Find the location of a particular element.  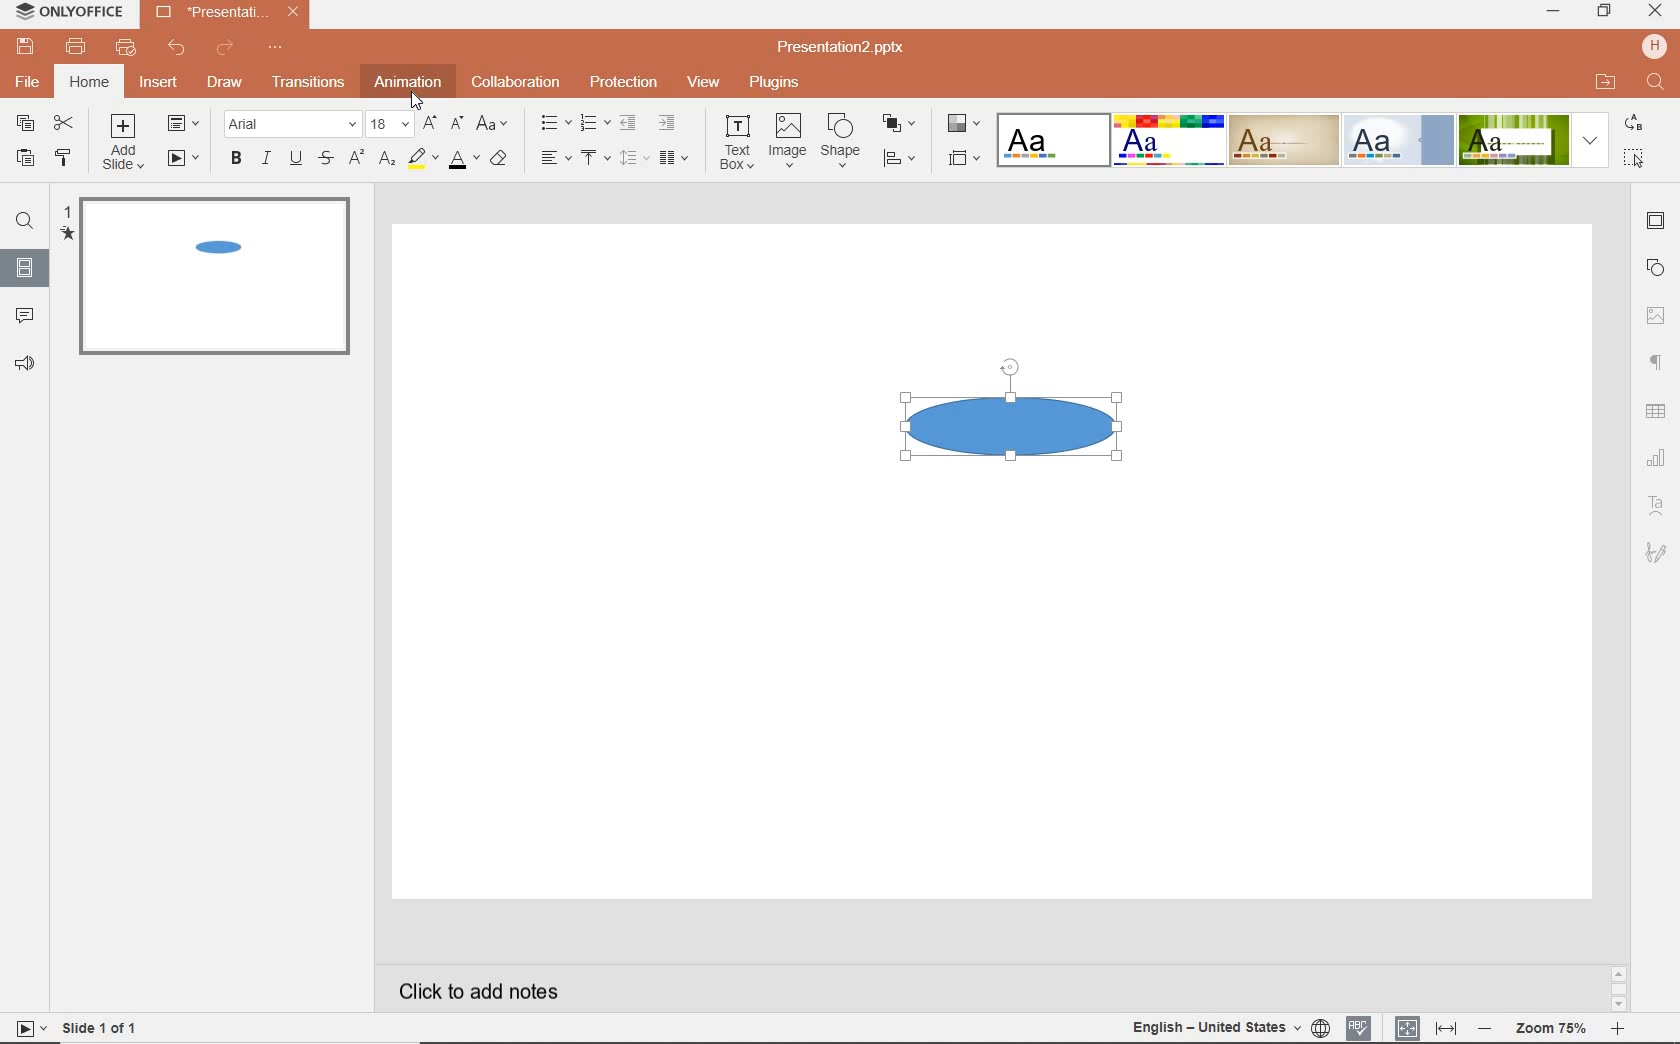

zoom is located at coordinates (1549, 1031).